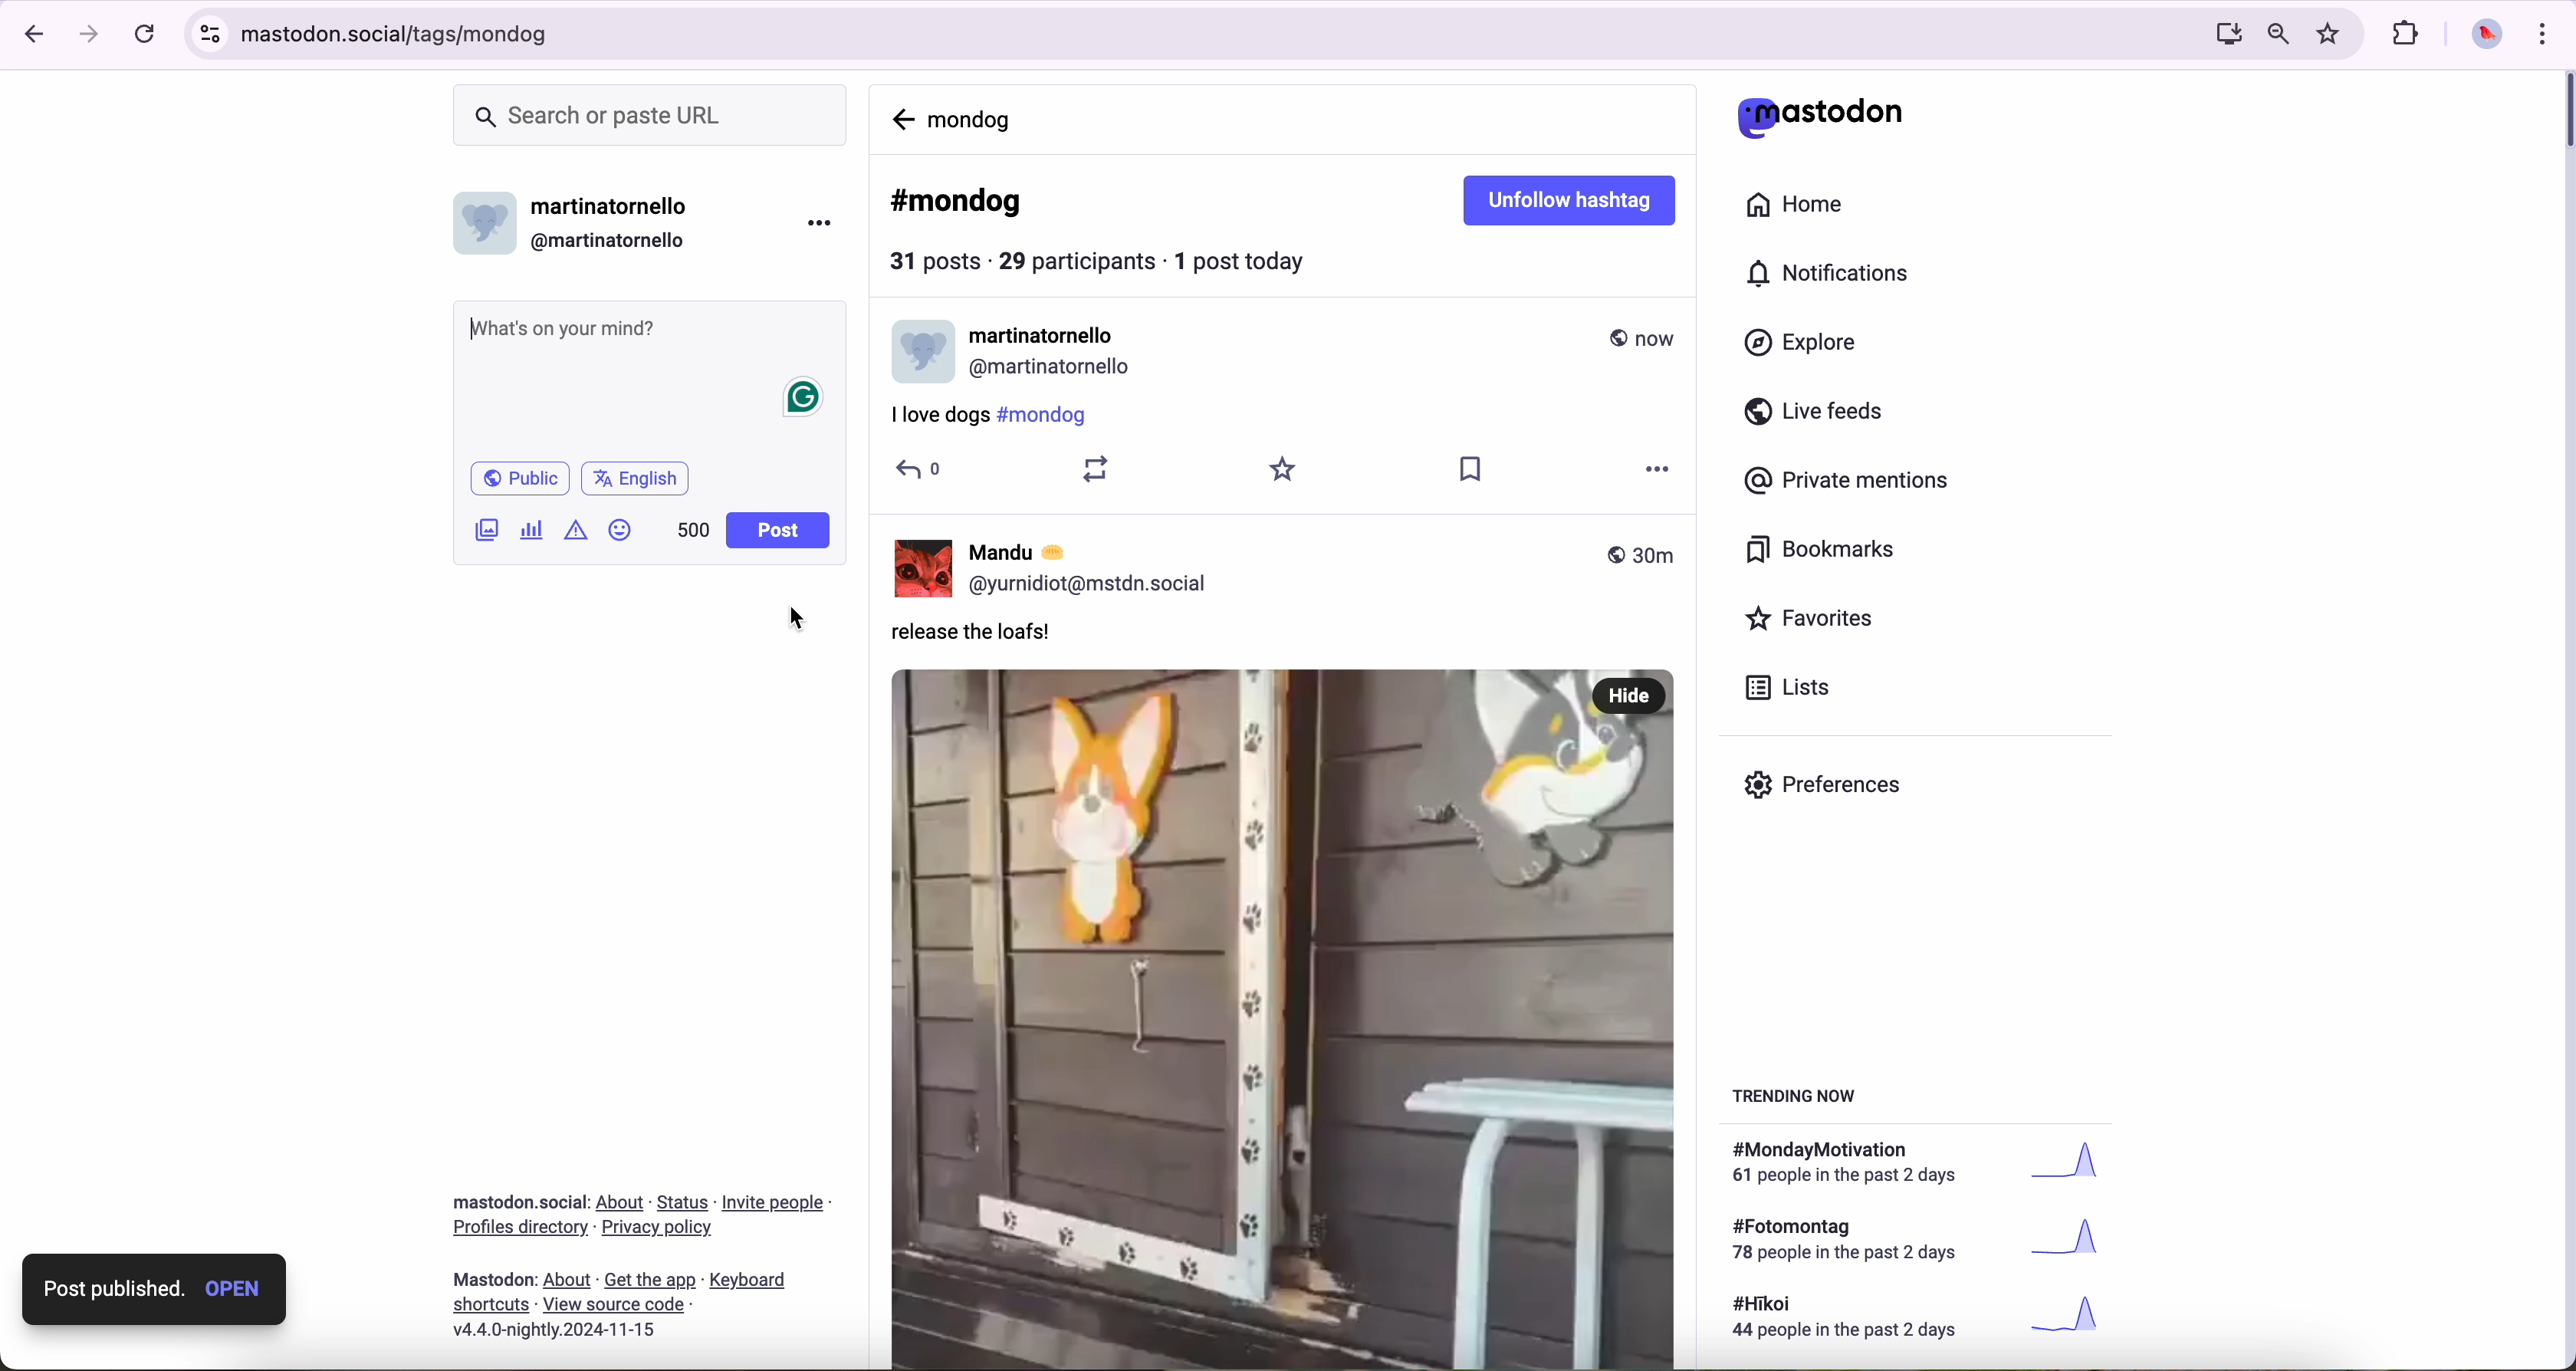 This screenshot has height=1371, width=2576. I want to click on text, so click(1855, 1165).